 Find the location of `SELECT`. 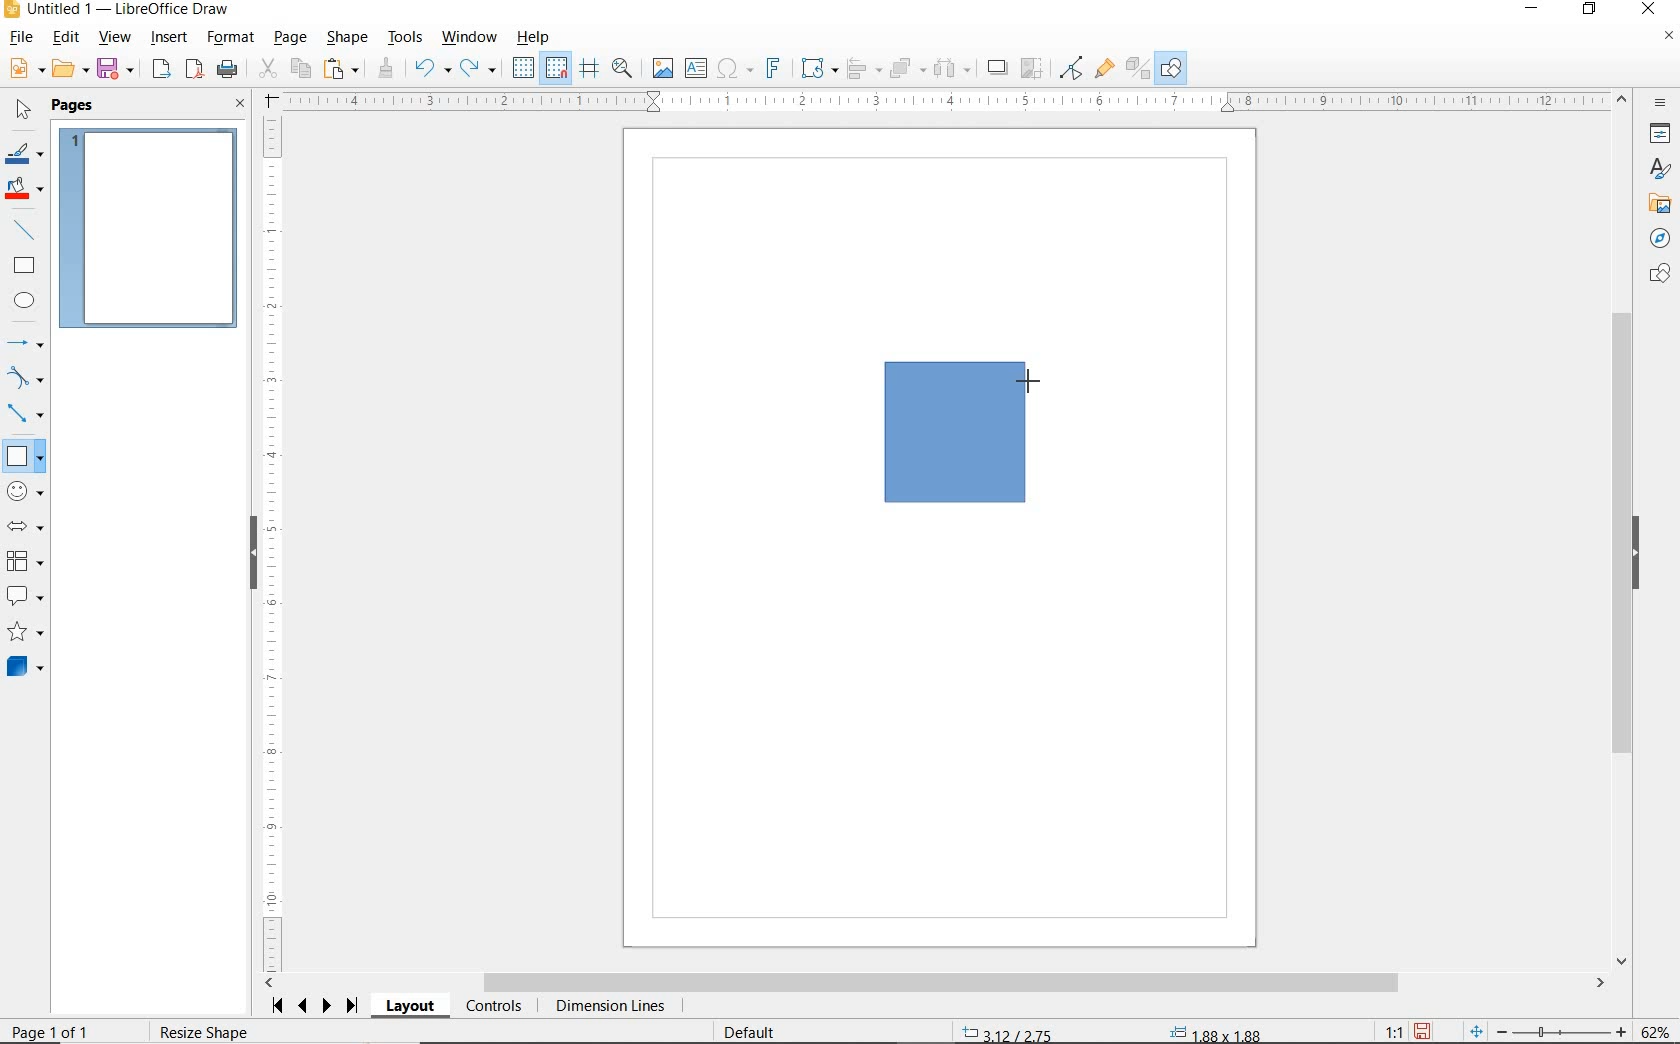

SELECT is located at coordinates (21, 113).